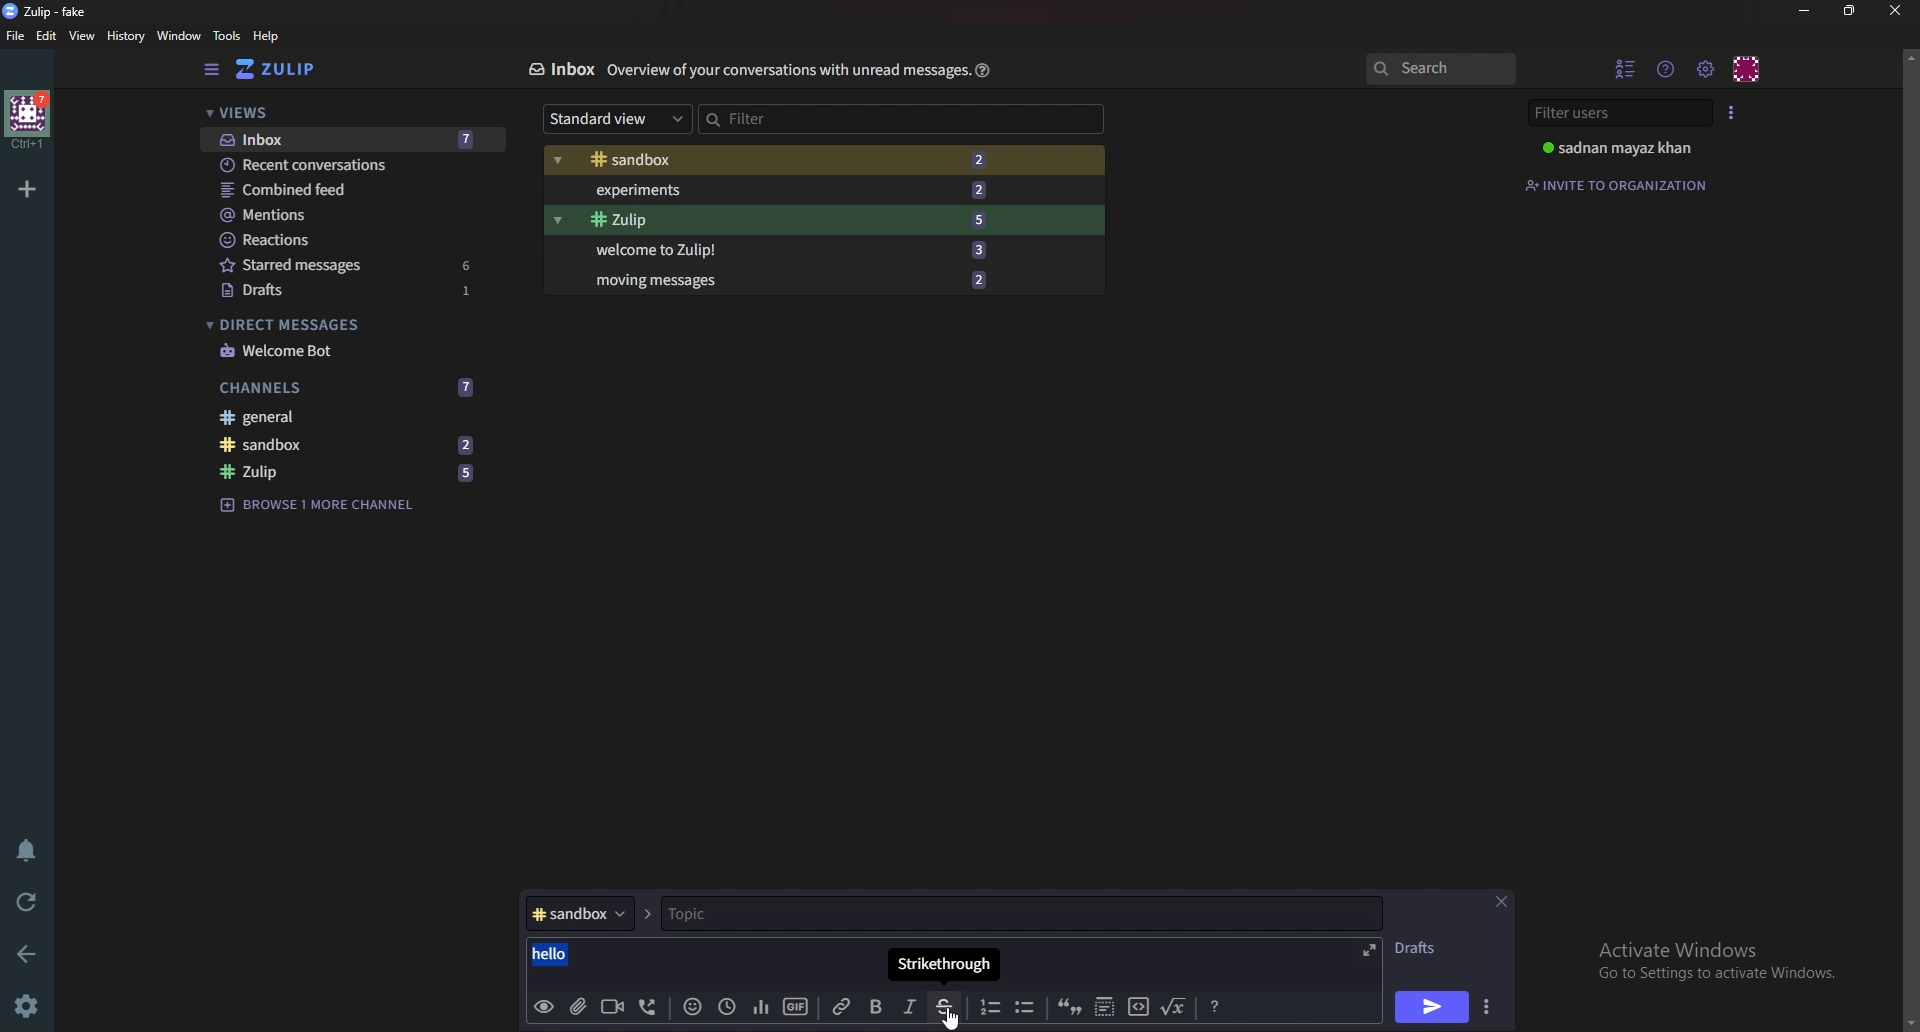 The width and height of the screenshot is (1920, 1032). Describe the element at coordinates (1501, 900) in the screenshot. I see `close message` at that location.